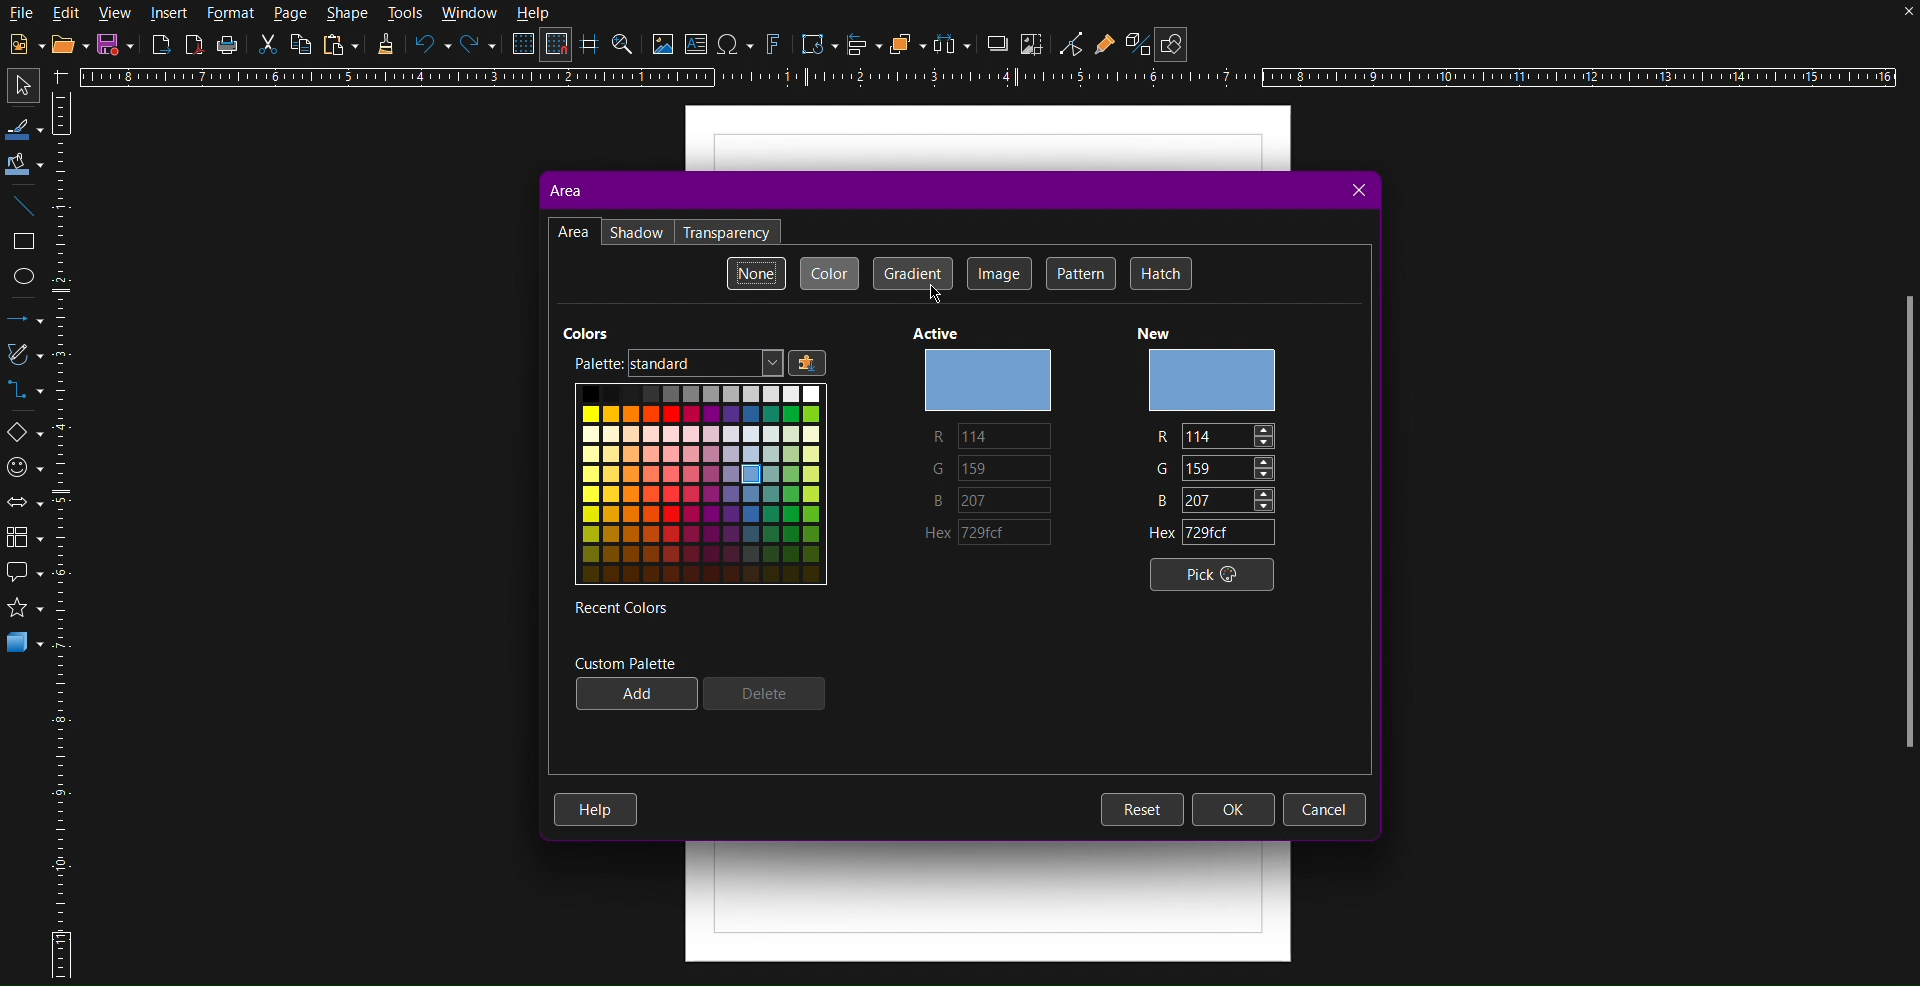 The height and width of the screenshot is (986, 1920). I want to click on Page, so click(292, 15).